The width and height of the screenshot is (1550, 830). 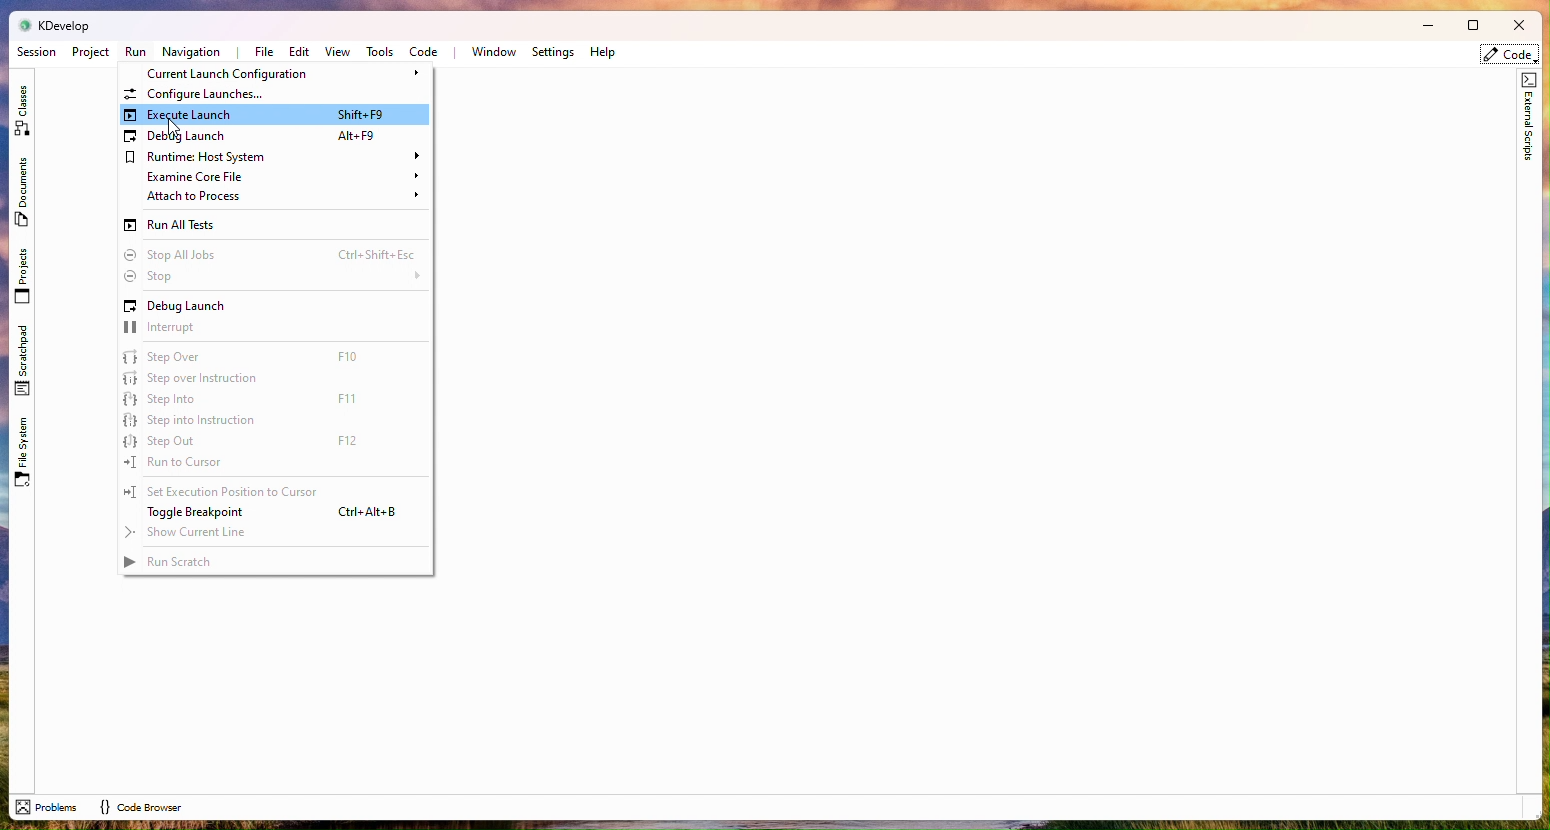 What do you see at coordinates (174, 126) in the screenshot?
I see `cursor` at bounding box center [174, 126].